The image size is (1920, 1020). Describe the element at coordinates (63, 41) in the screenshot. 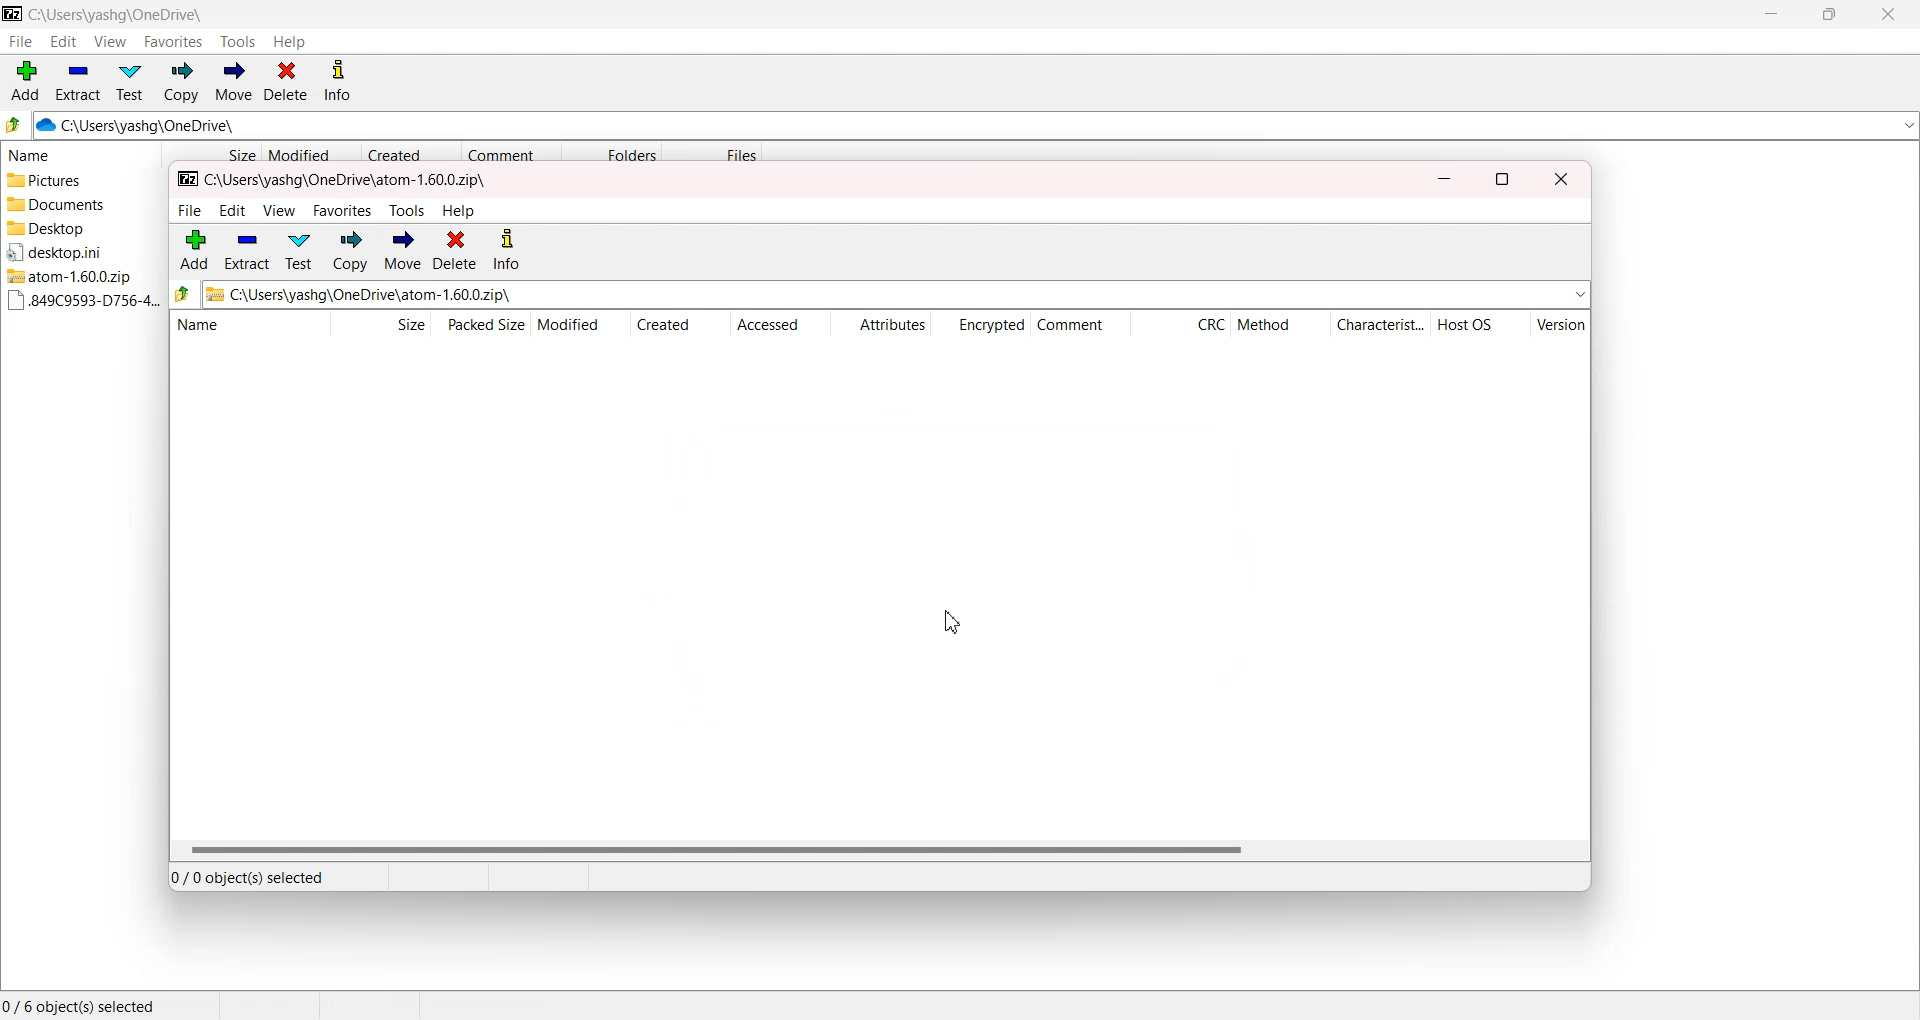

I see `Edit` at that location.